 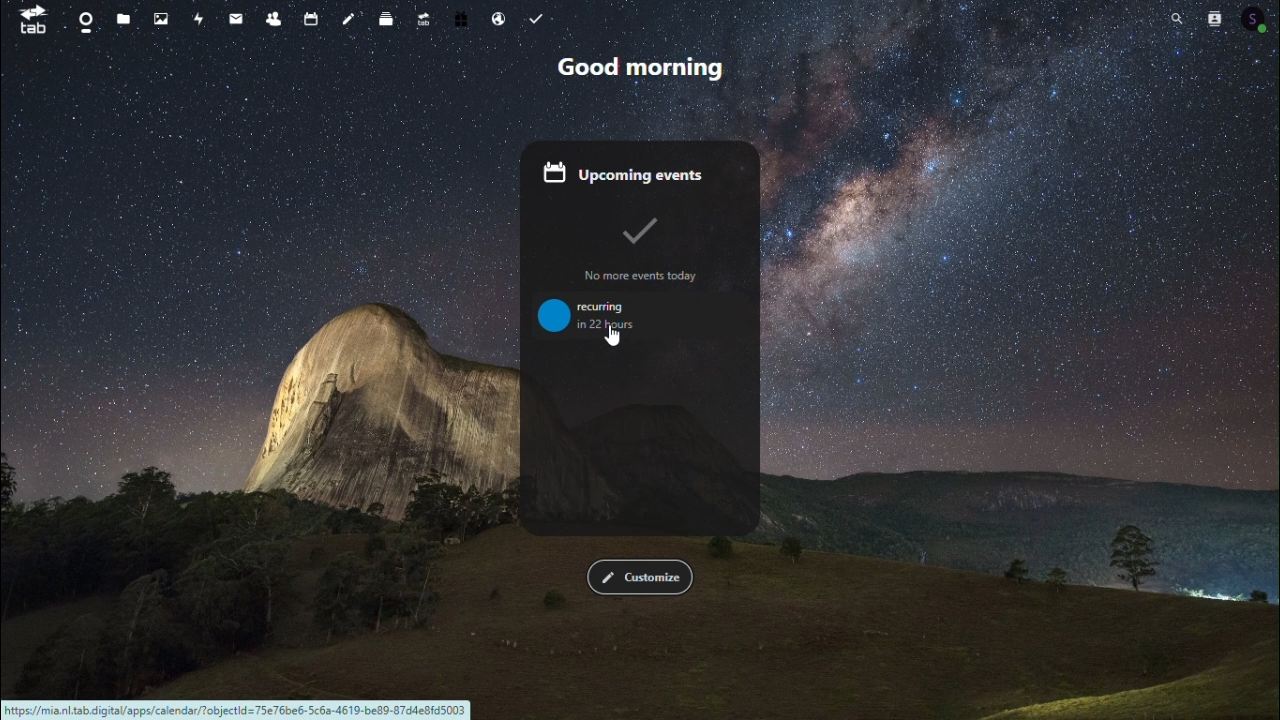 What do you see at coordinates (1255, 17) in the screenshot?
I see `Account icon` at bounding box center [1255, 17].